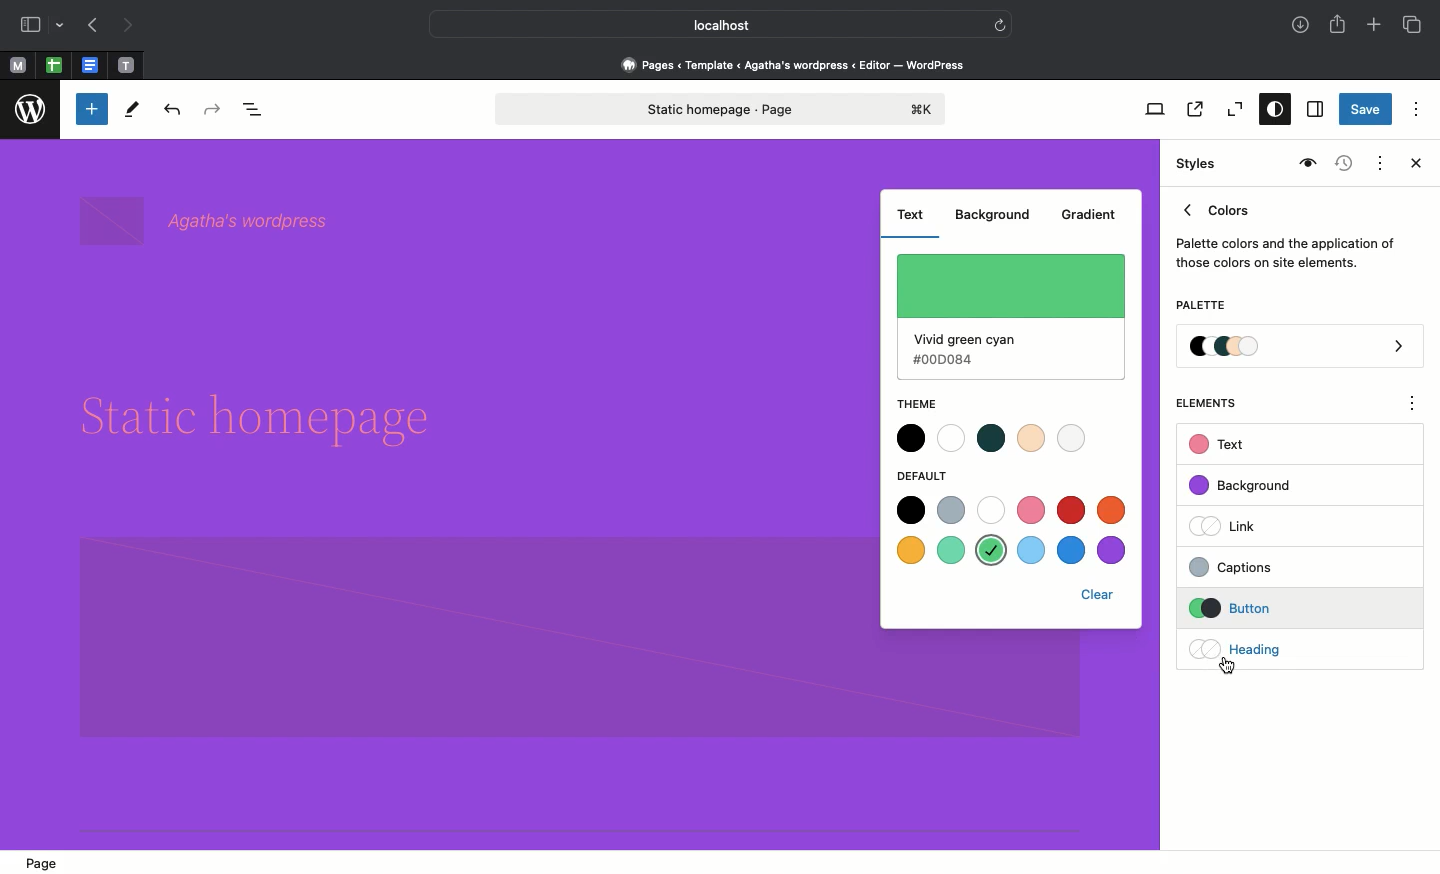  Describe the element at coordinates (1366, 111) in the screenshot. I see `Save` at that location.